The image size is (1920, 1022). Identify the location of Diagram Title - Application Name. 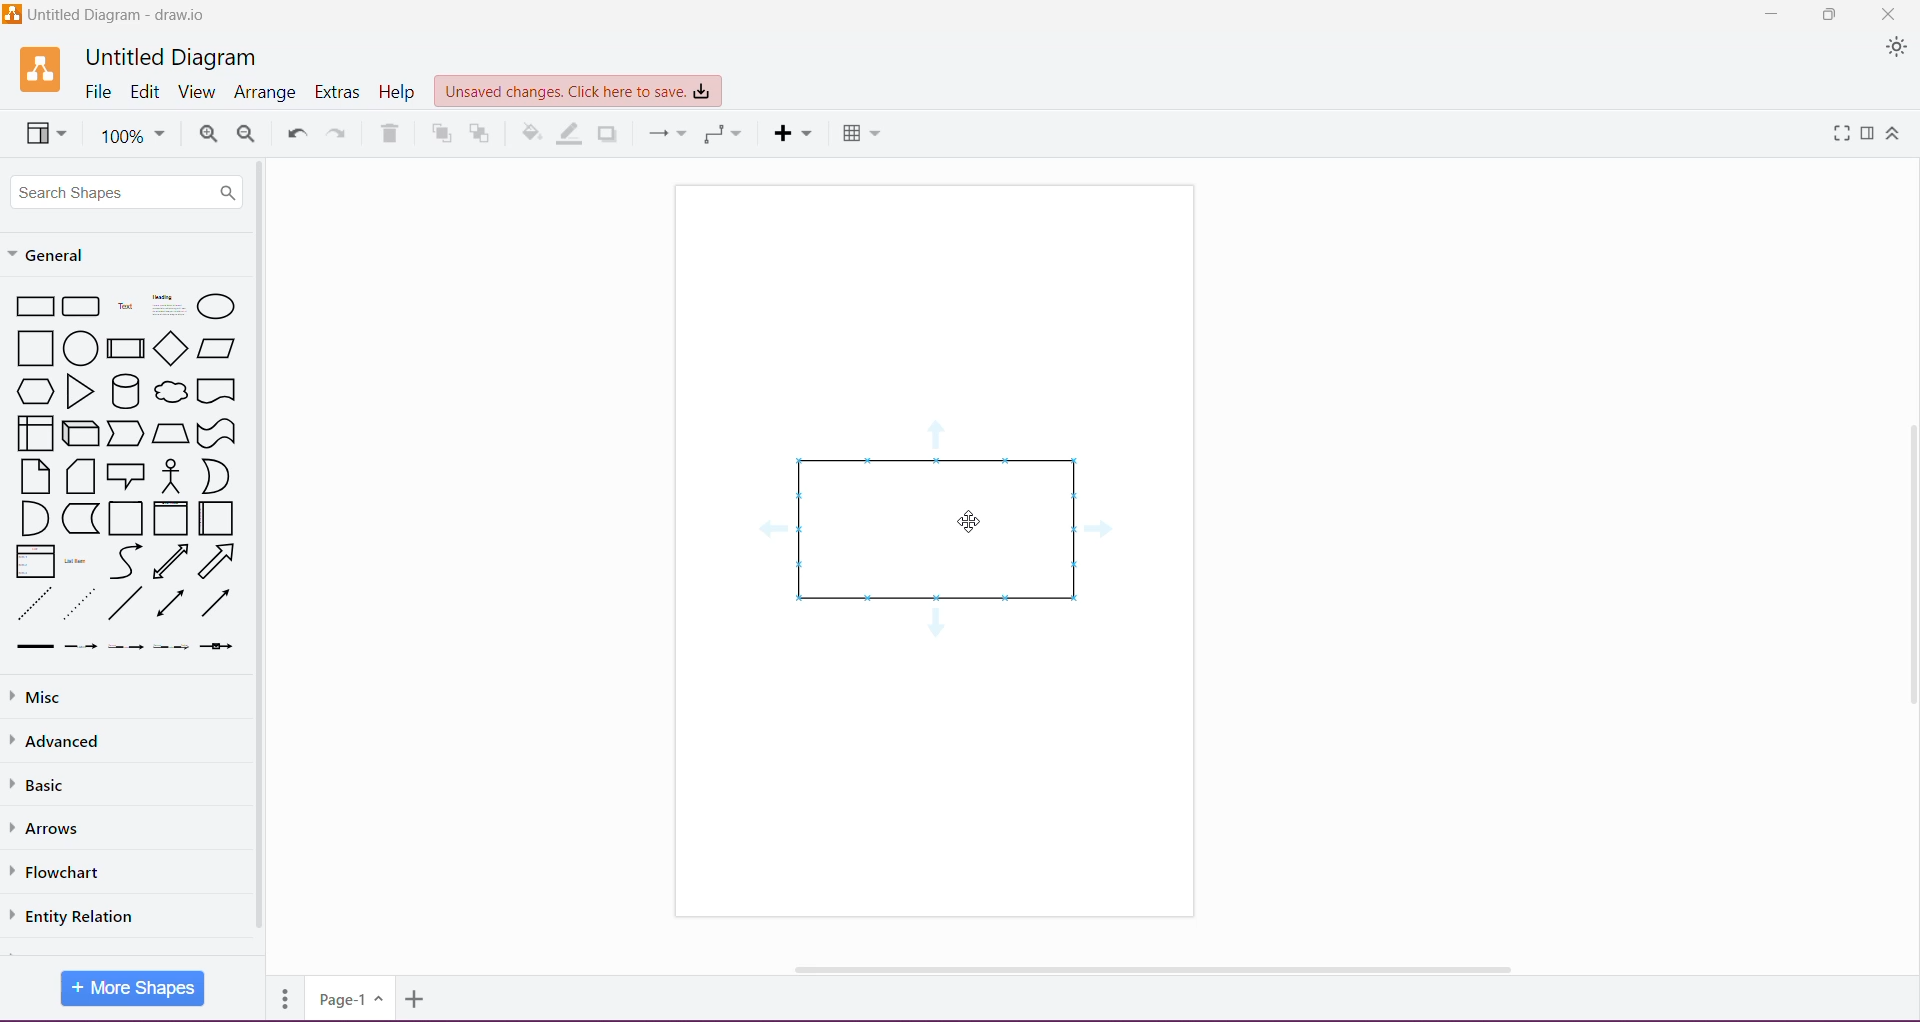
(107, 14).